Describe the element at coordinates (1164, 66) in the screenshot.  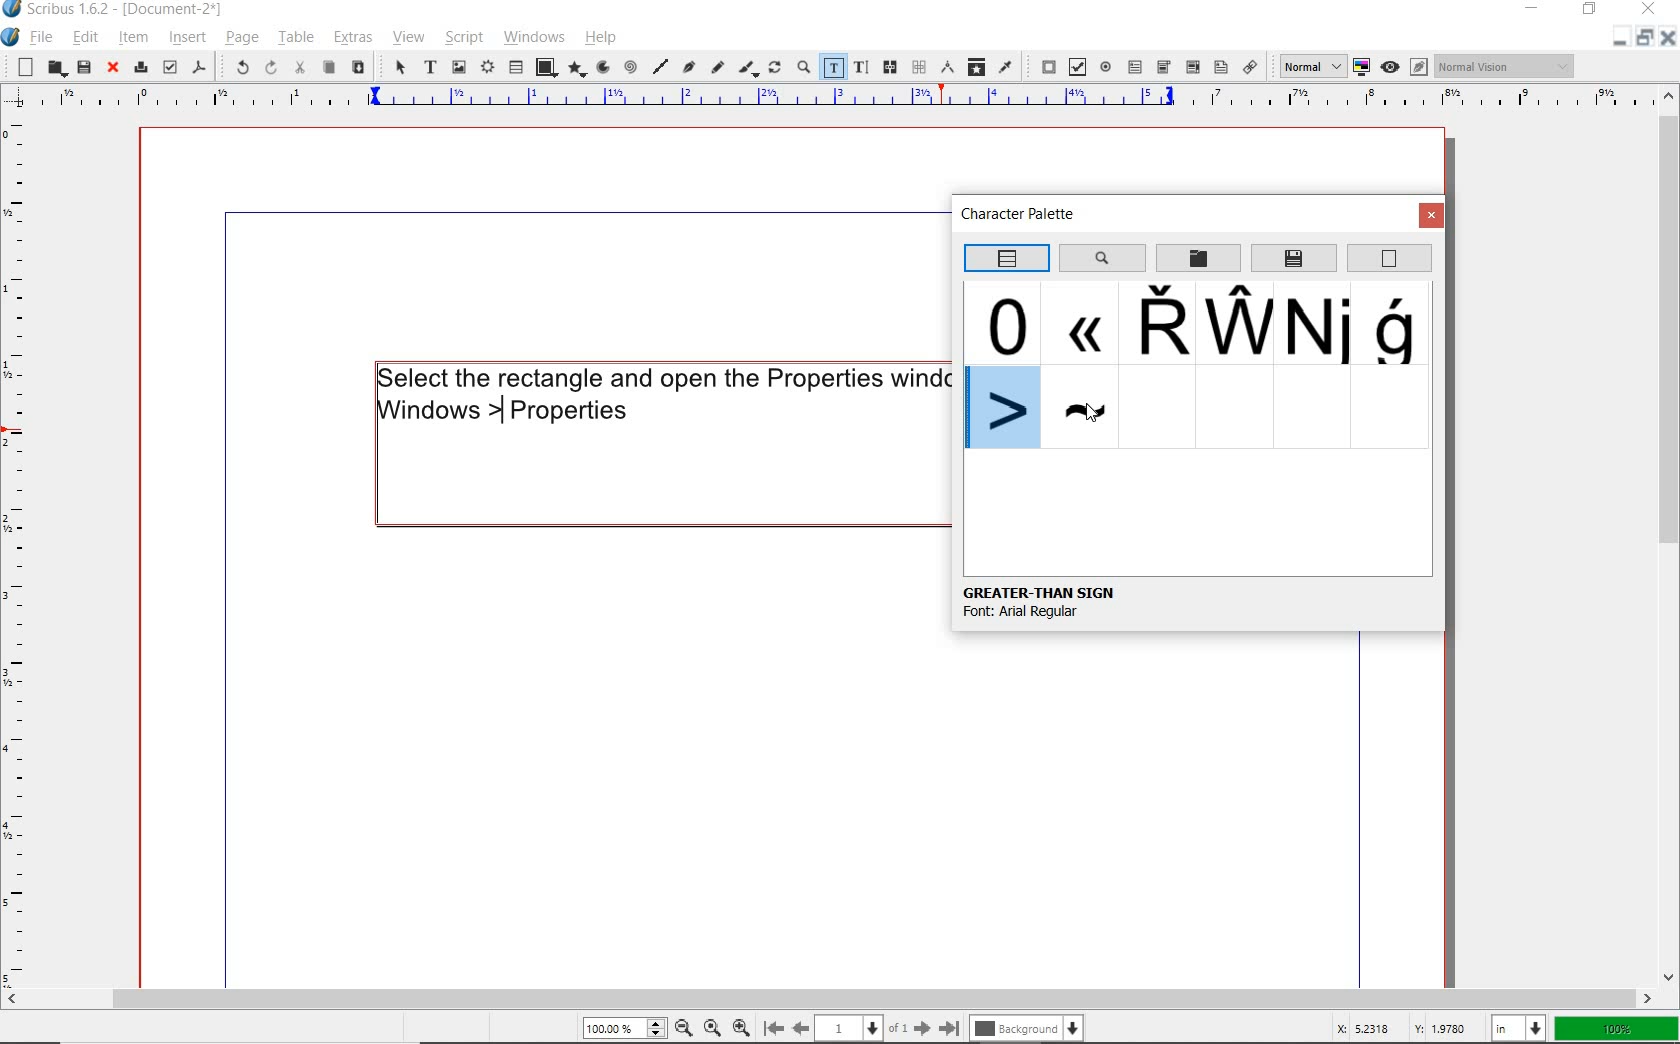
I see `pdf combo box` at that location.